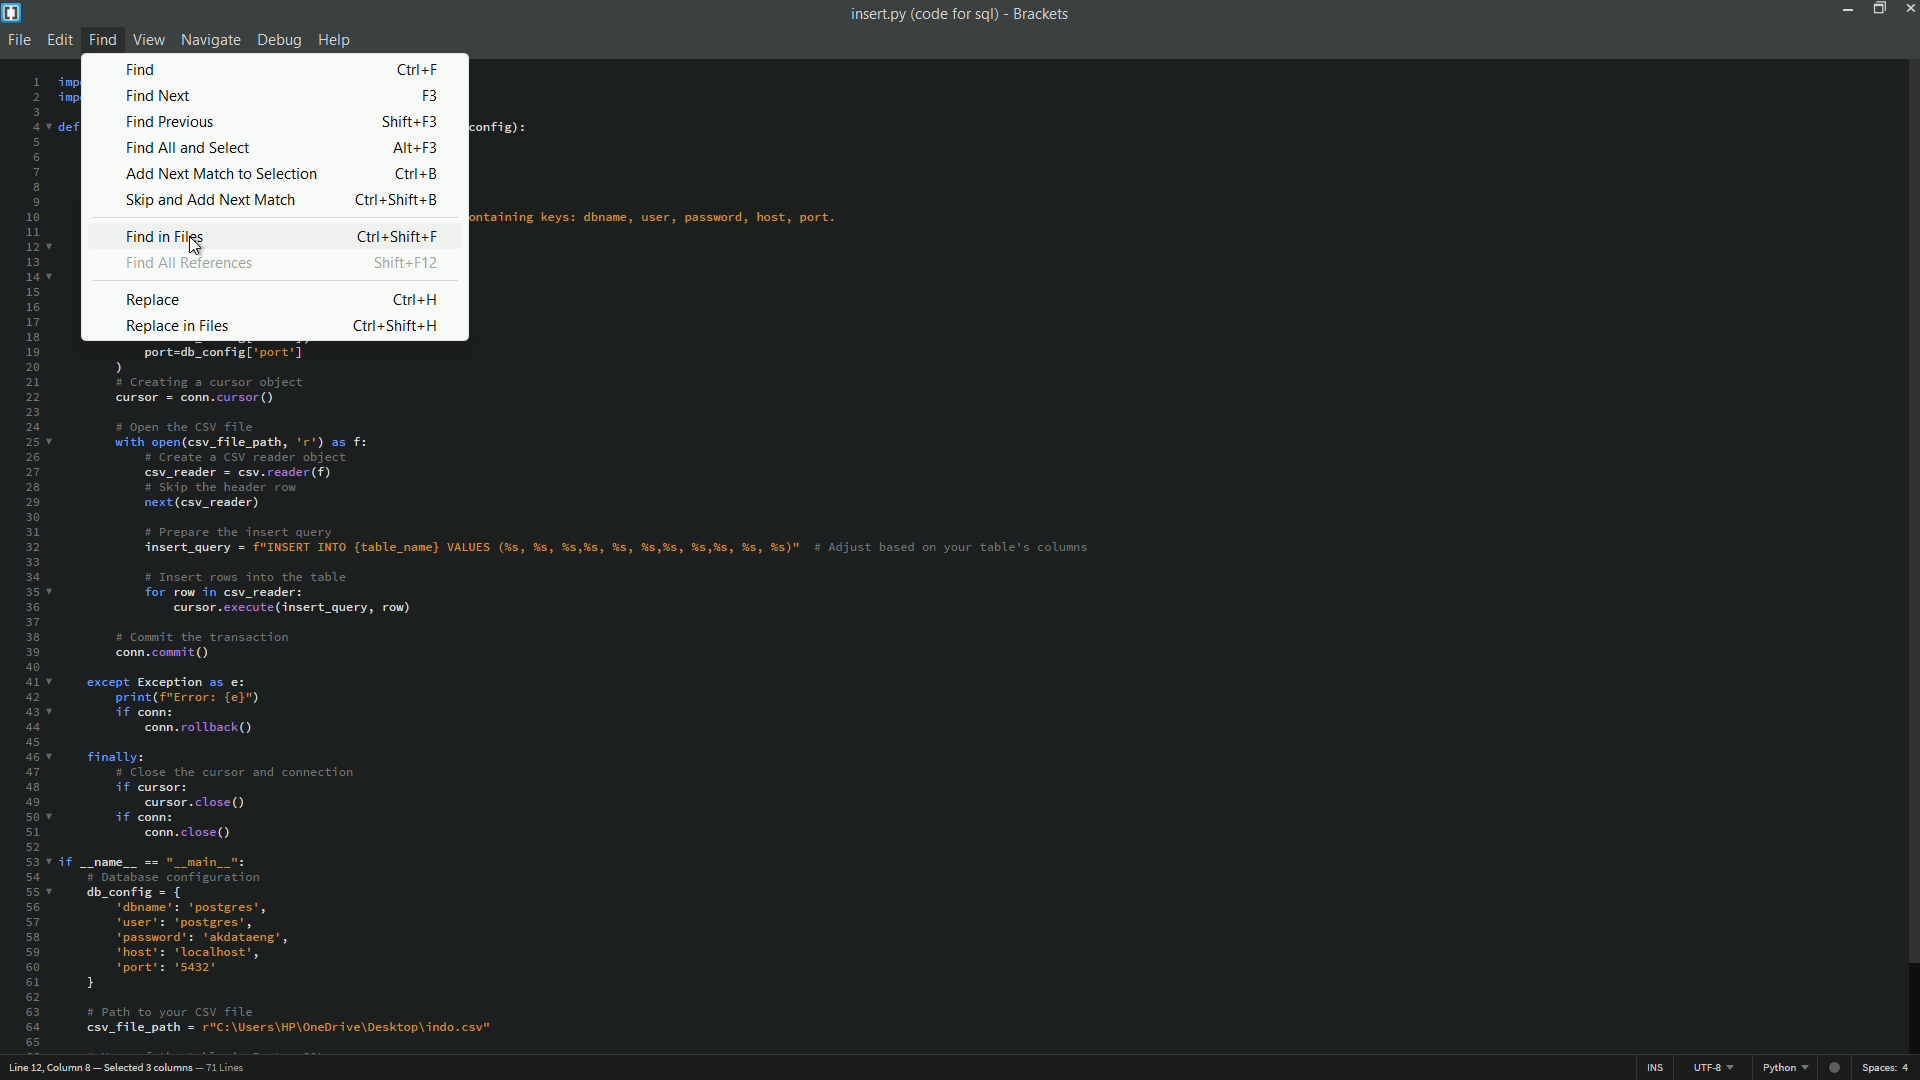  I want to click on keyboard shortcut, so click(395, 329).